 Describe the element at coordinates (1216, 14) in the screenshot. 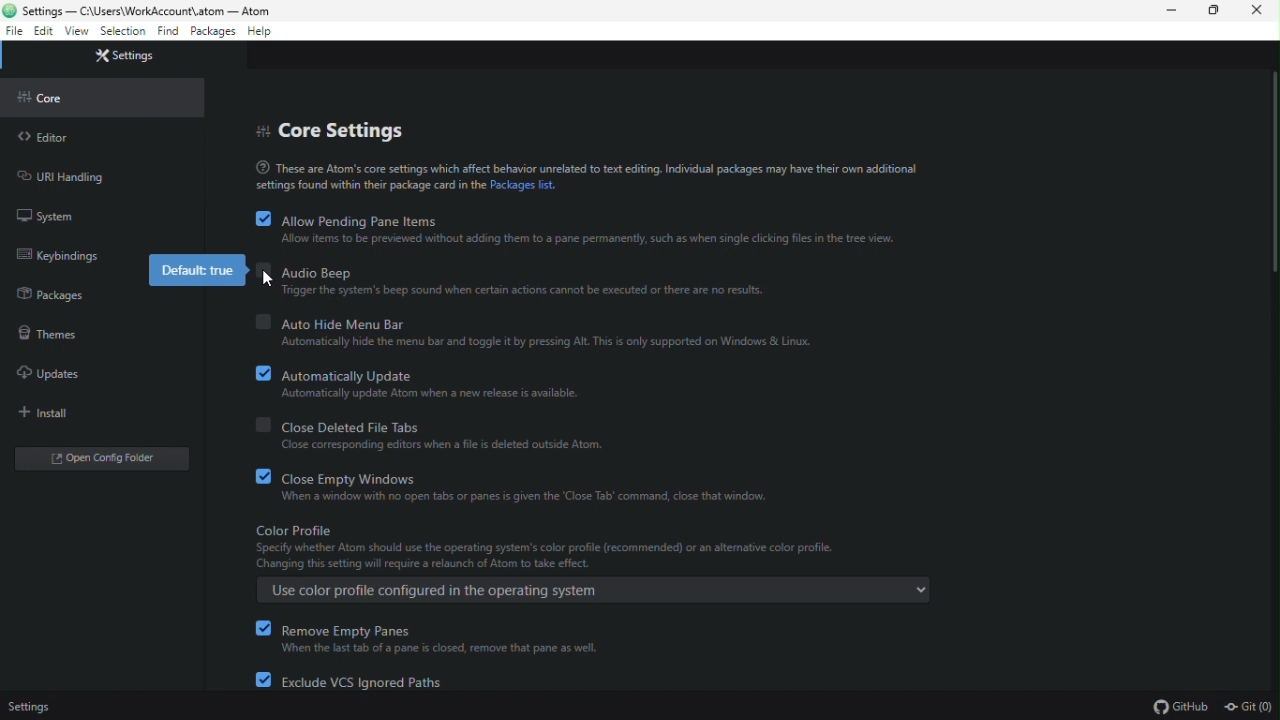

I see `restore` at that location.